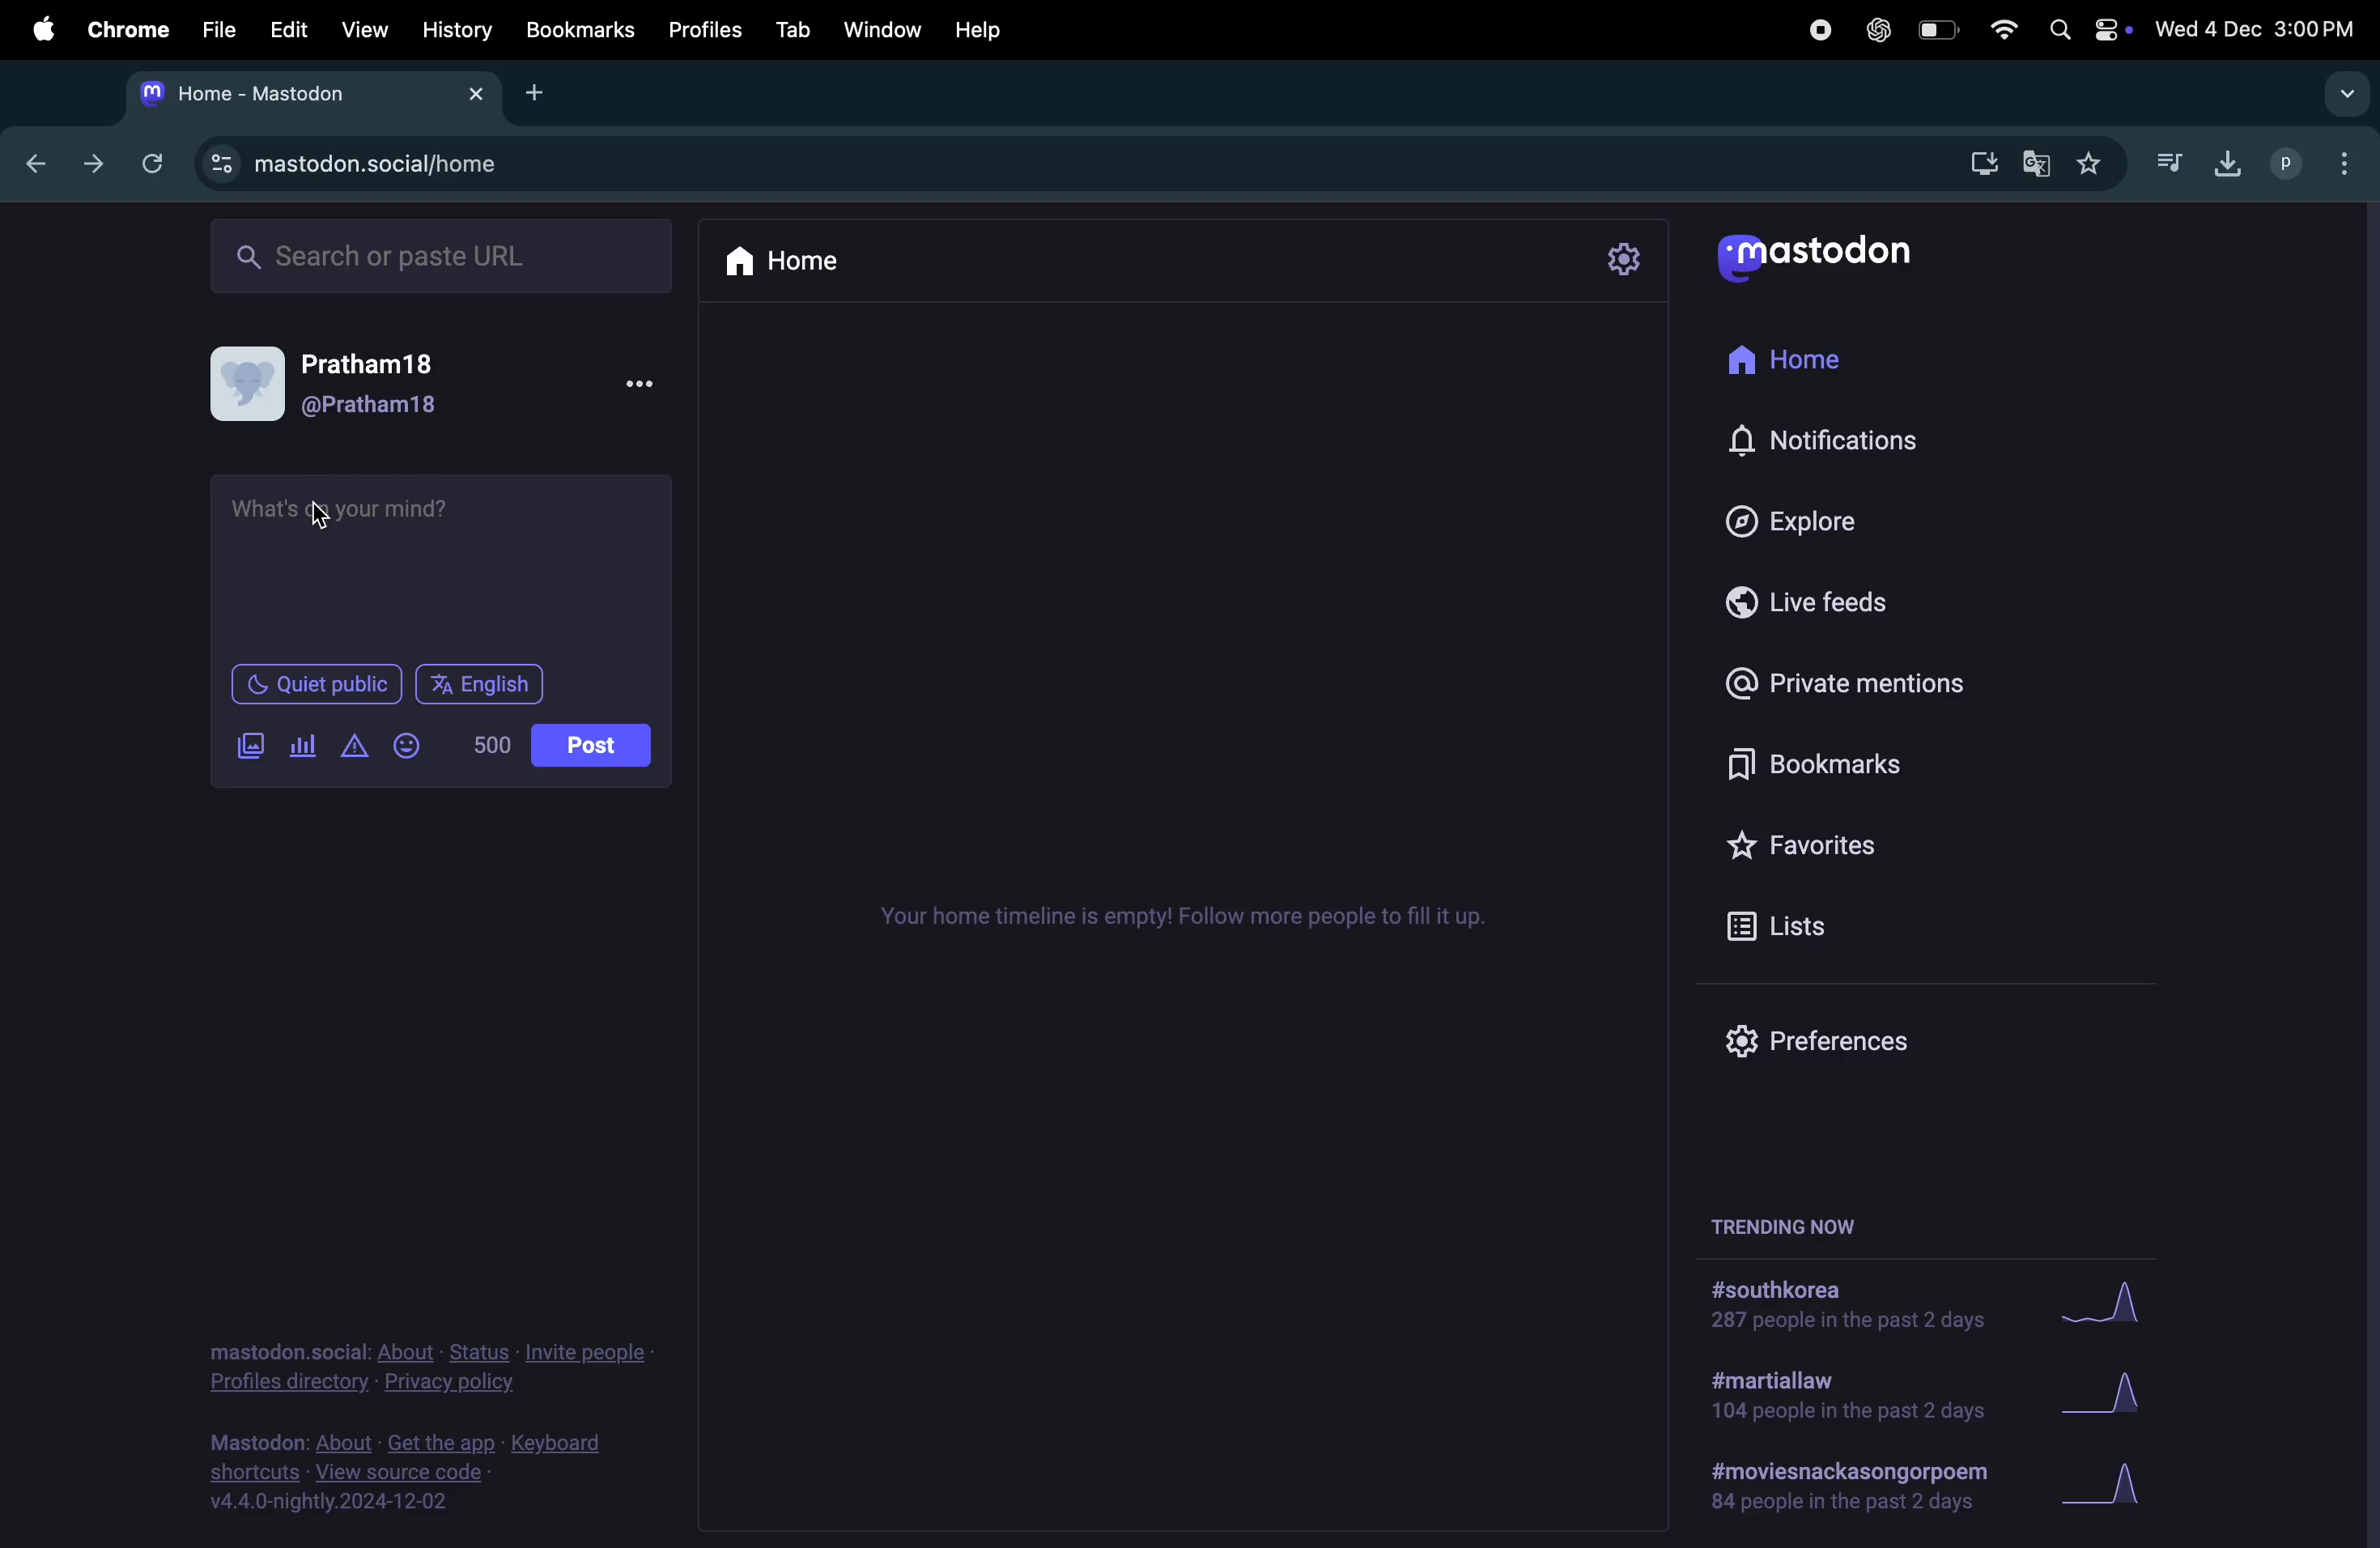 This screenshot has height=1548, width=2380. Describe the element at coordinates (1980, 165) in the screenshot. I see `download` at that location.